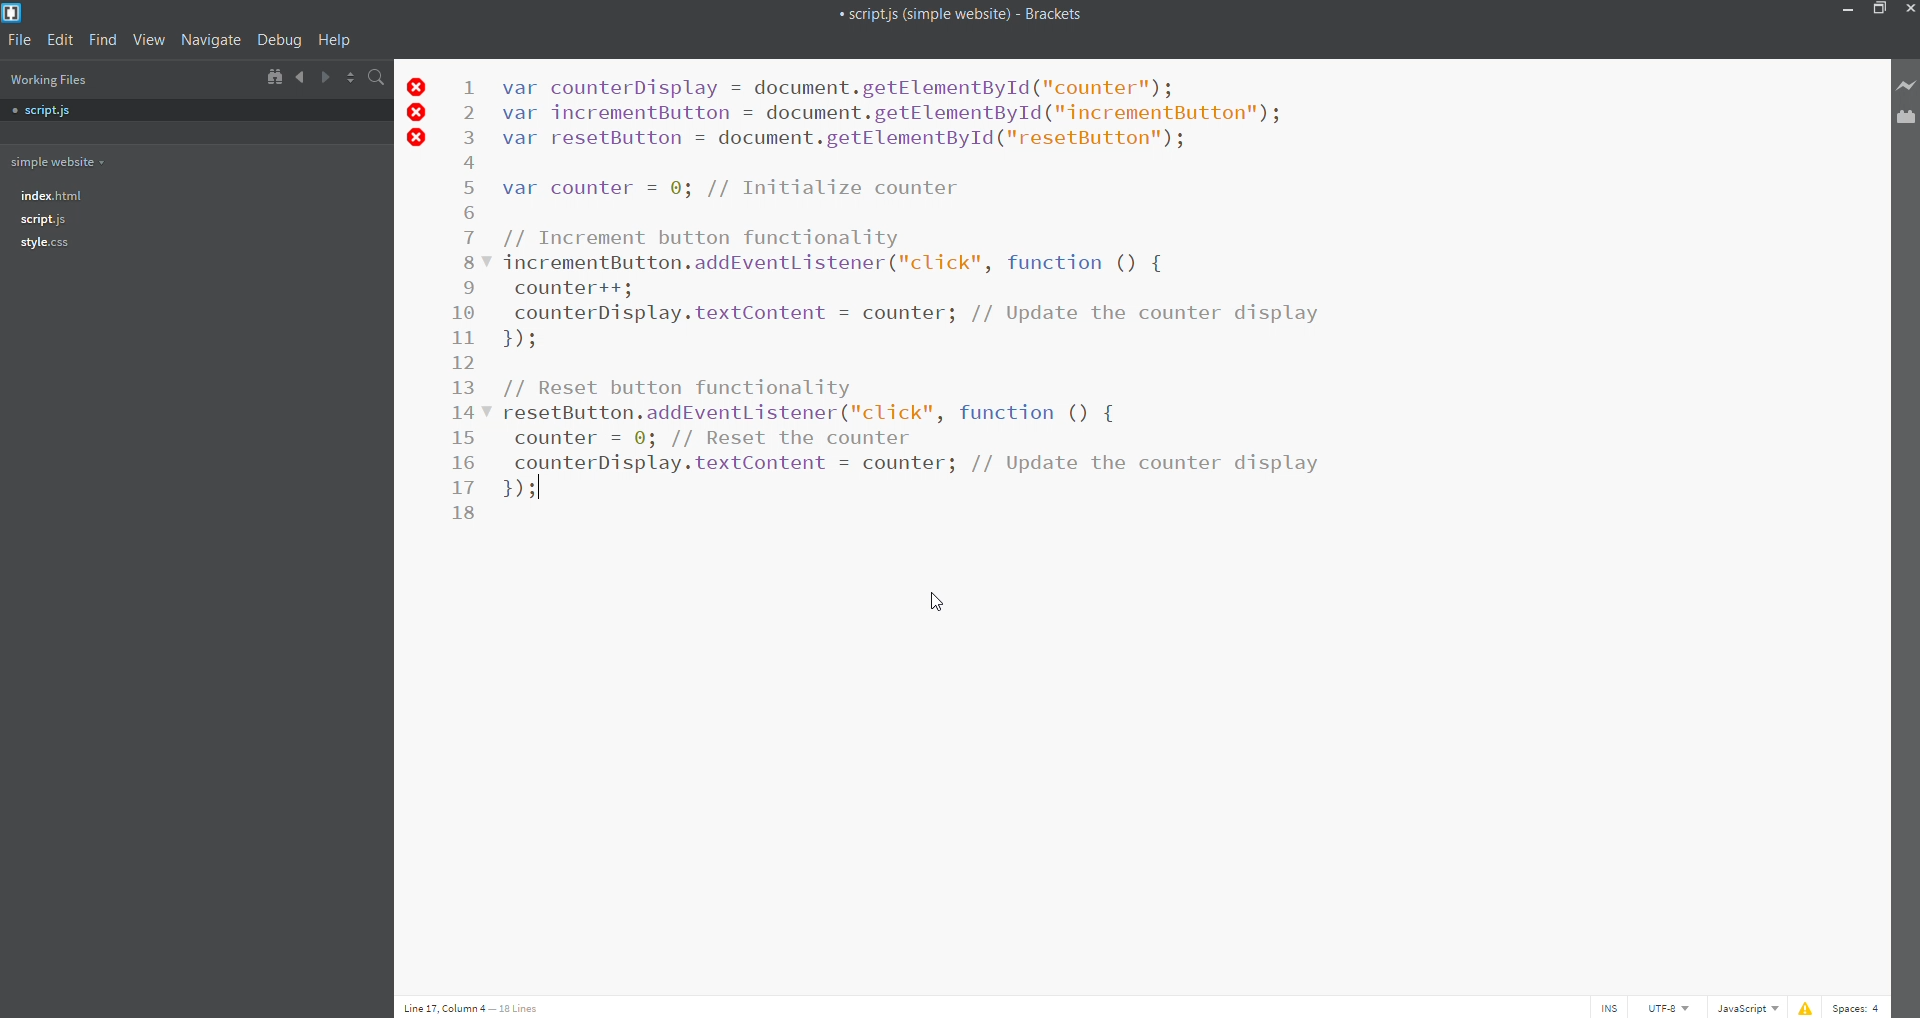  Describe the element at coordinates (300, 77) in the screenshot. I see `navigate backward` at that location.